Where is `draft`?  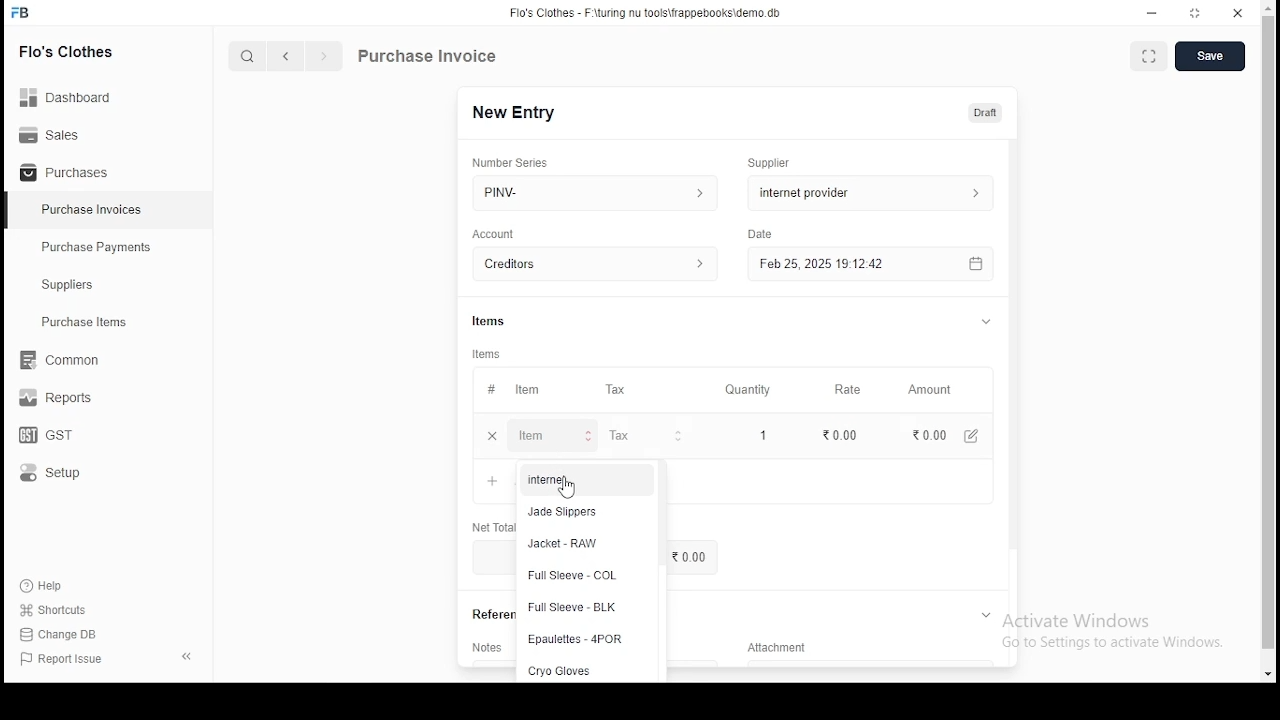
draft is located at coordinates (986, 112).